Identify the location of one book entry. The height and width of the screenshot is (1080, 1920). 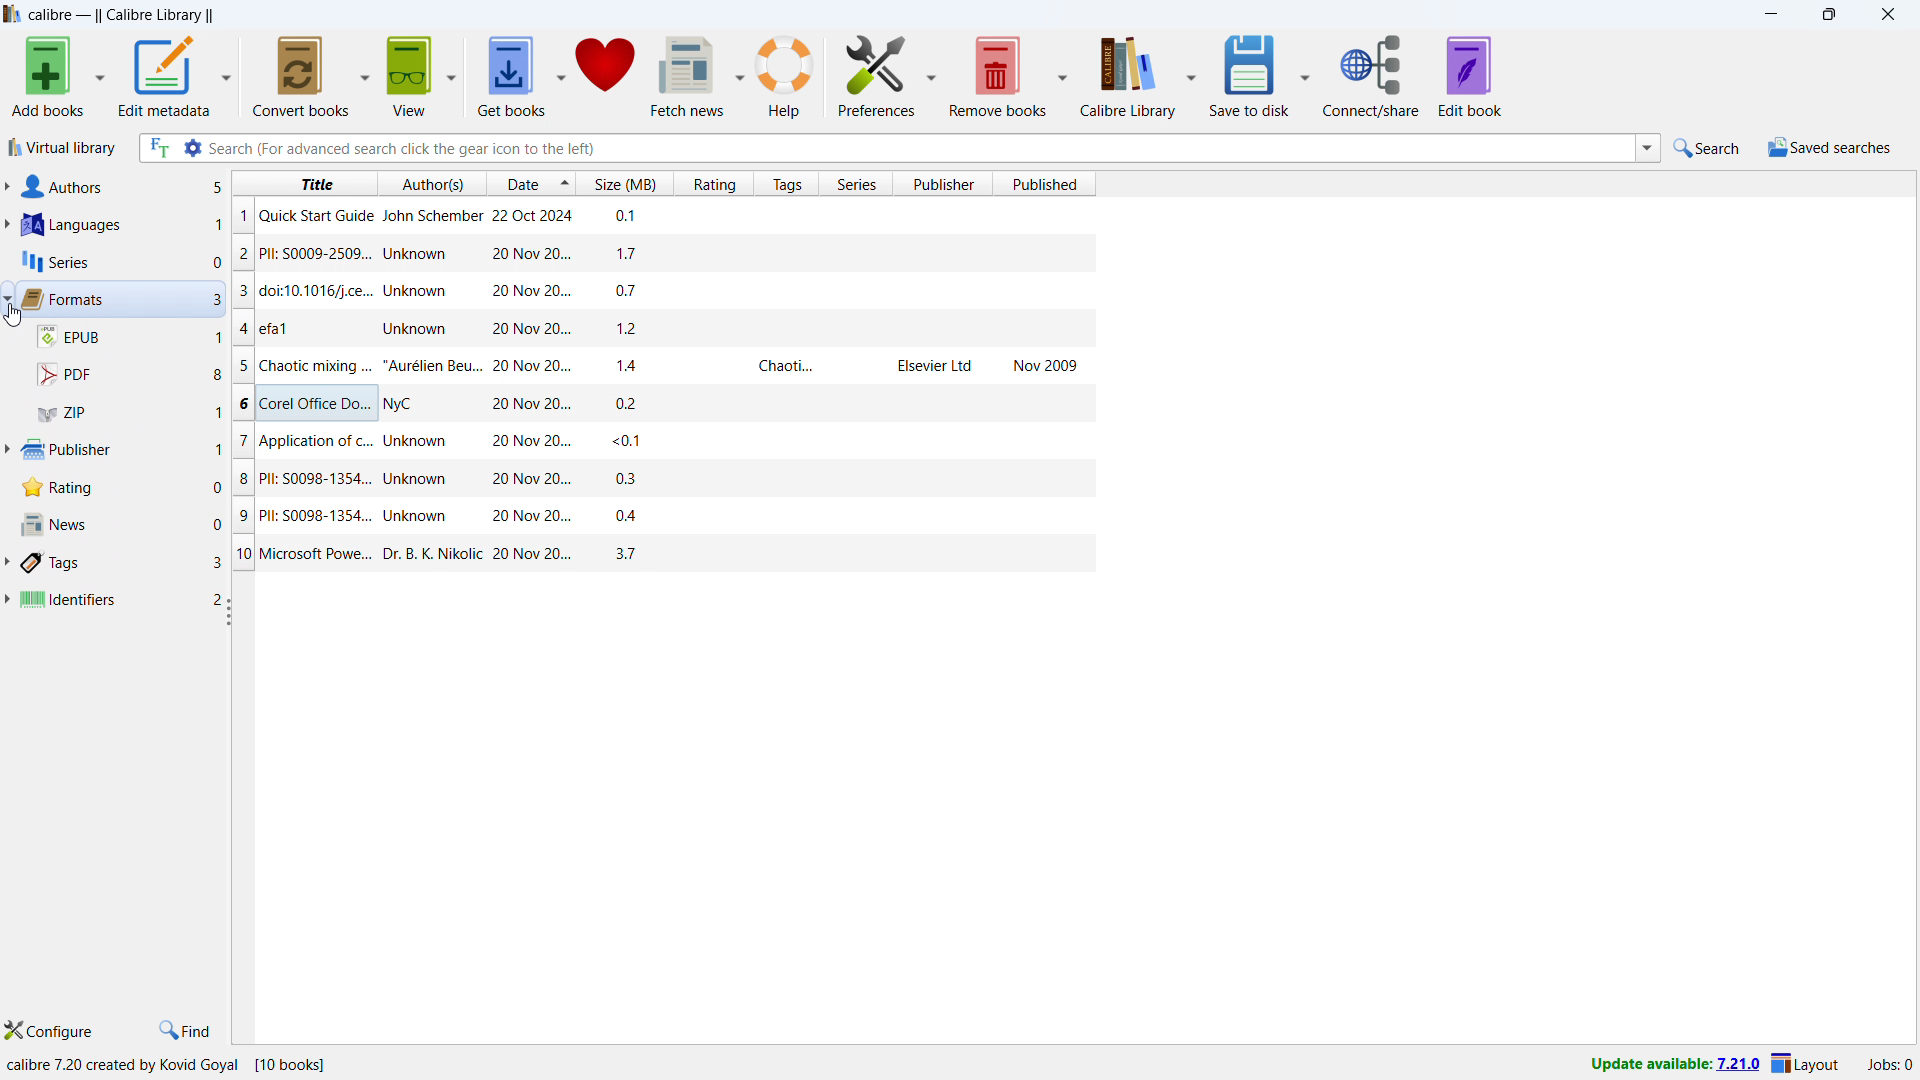
(656, 328).